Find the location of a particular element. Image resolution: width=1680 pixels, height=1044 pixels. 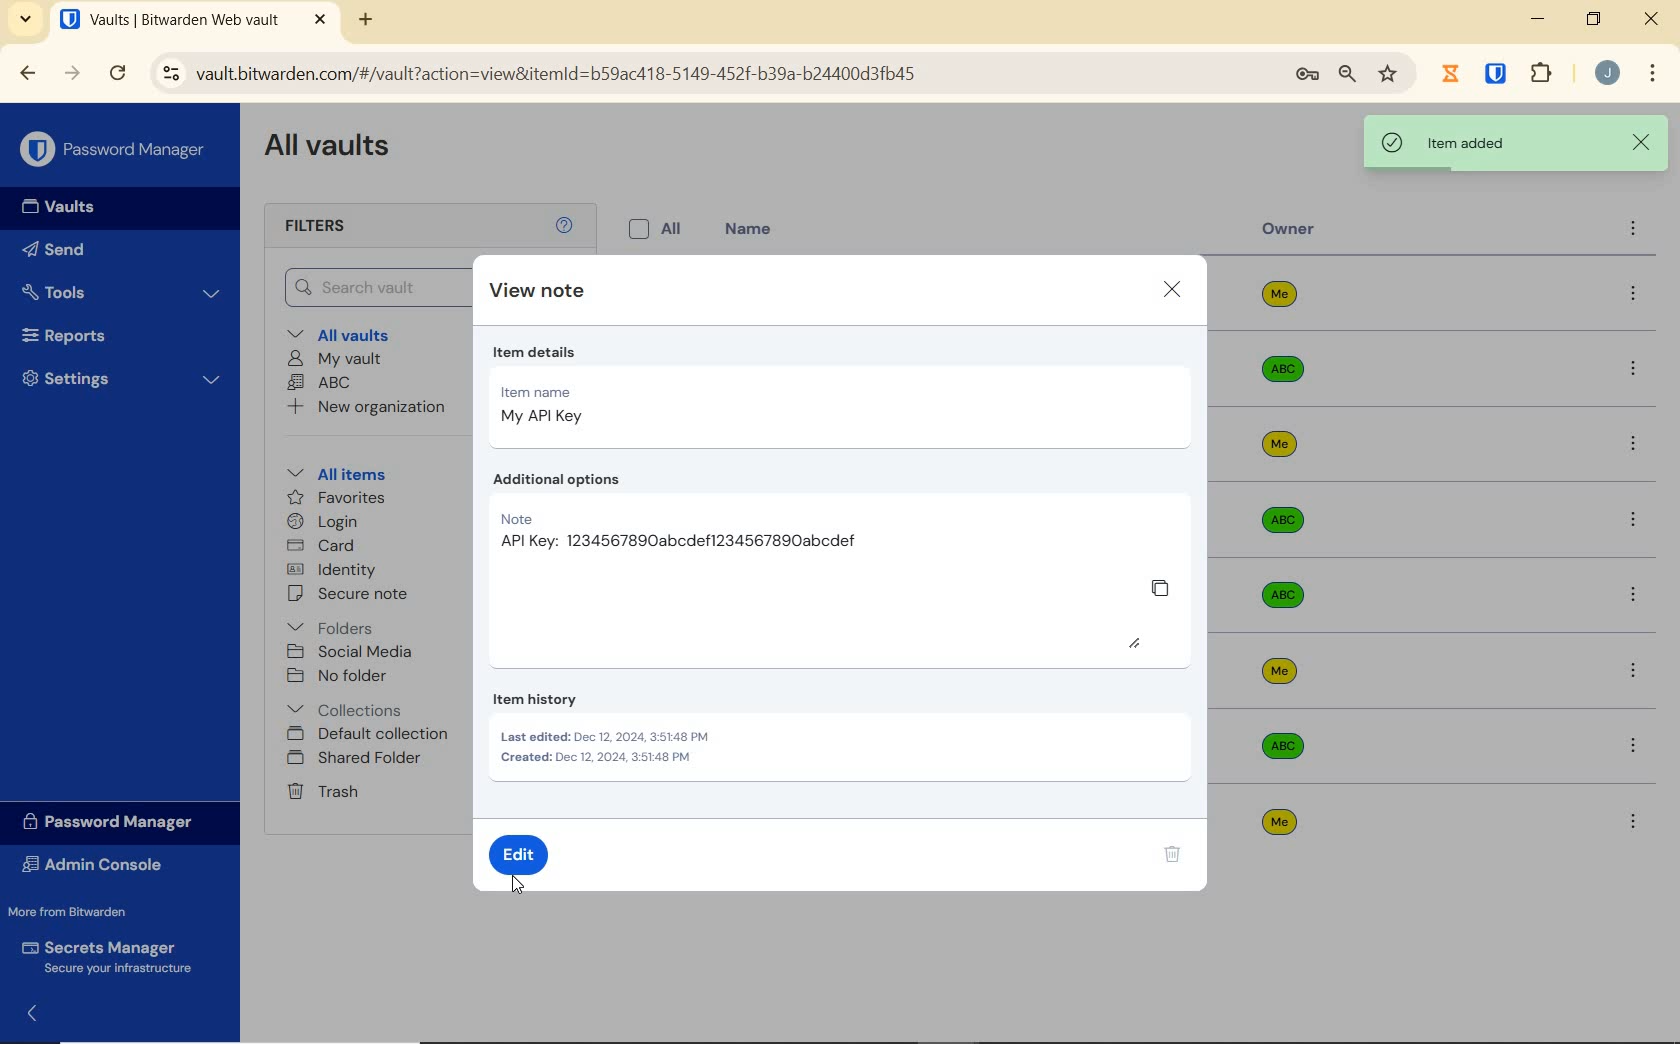

shared folder is located at coordinates (357, 759).